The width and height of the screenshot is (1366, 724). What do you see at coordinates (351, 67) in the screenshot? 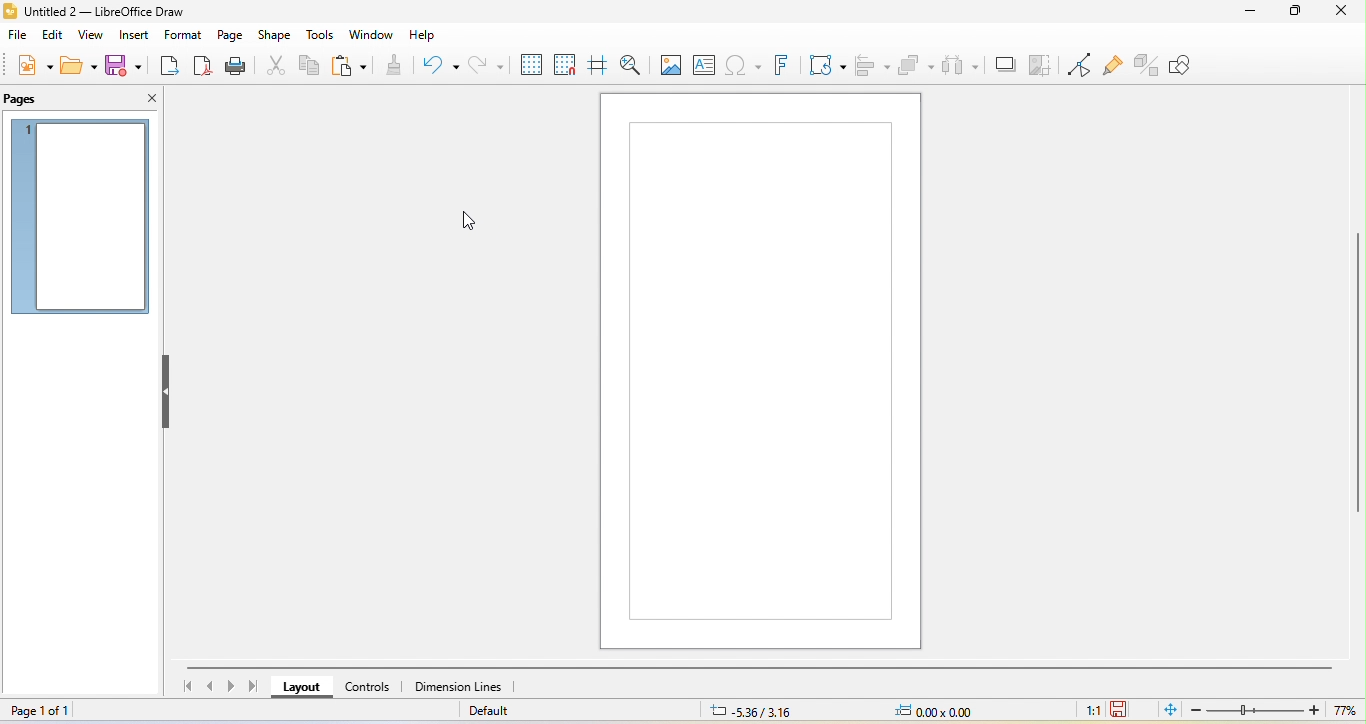
I see `paste` at bounding box center [351, 67].